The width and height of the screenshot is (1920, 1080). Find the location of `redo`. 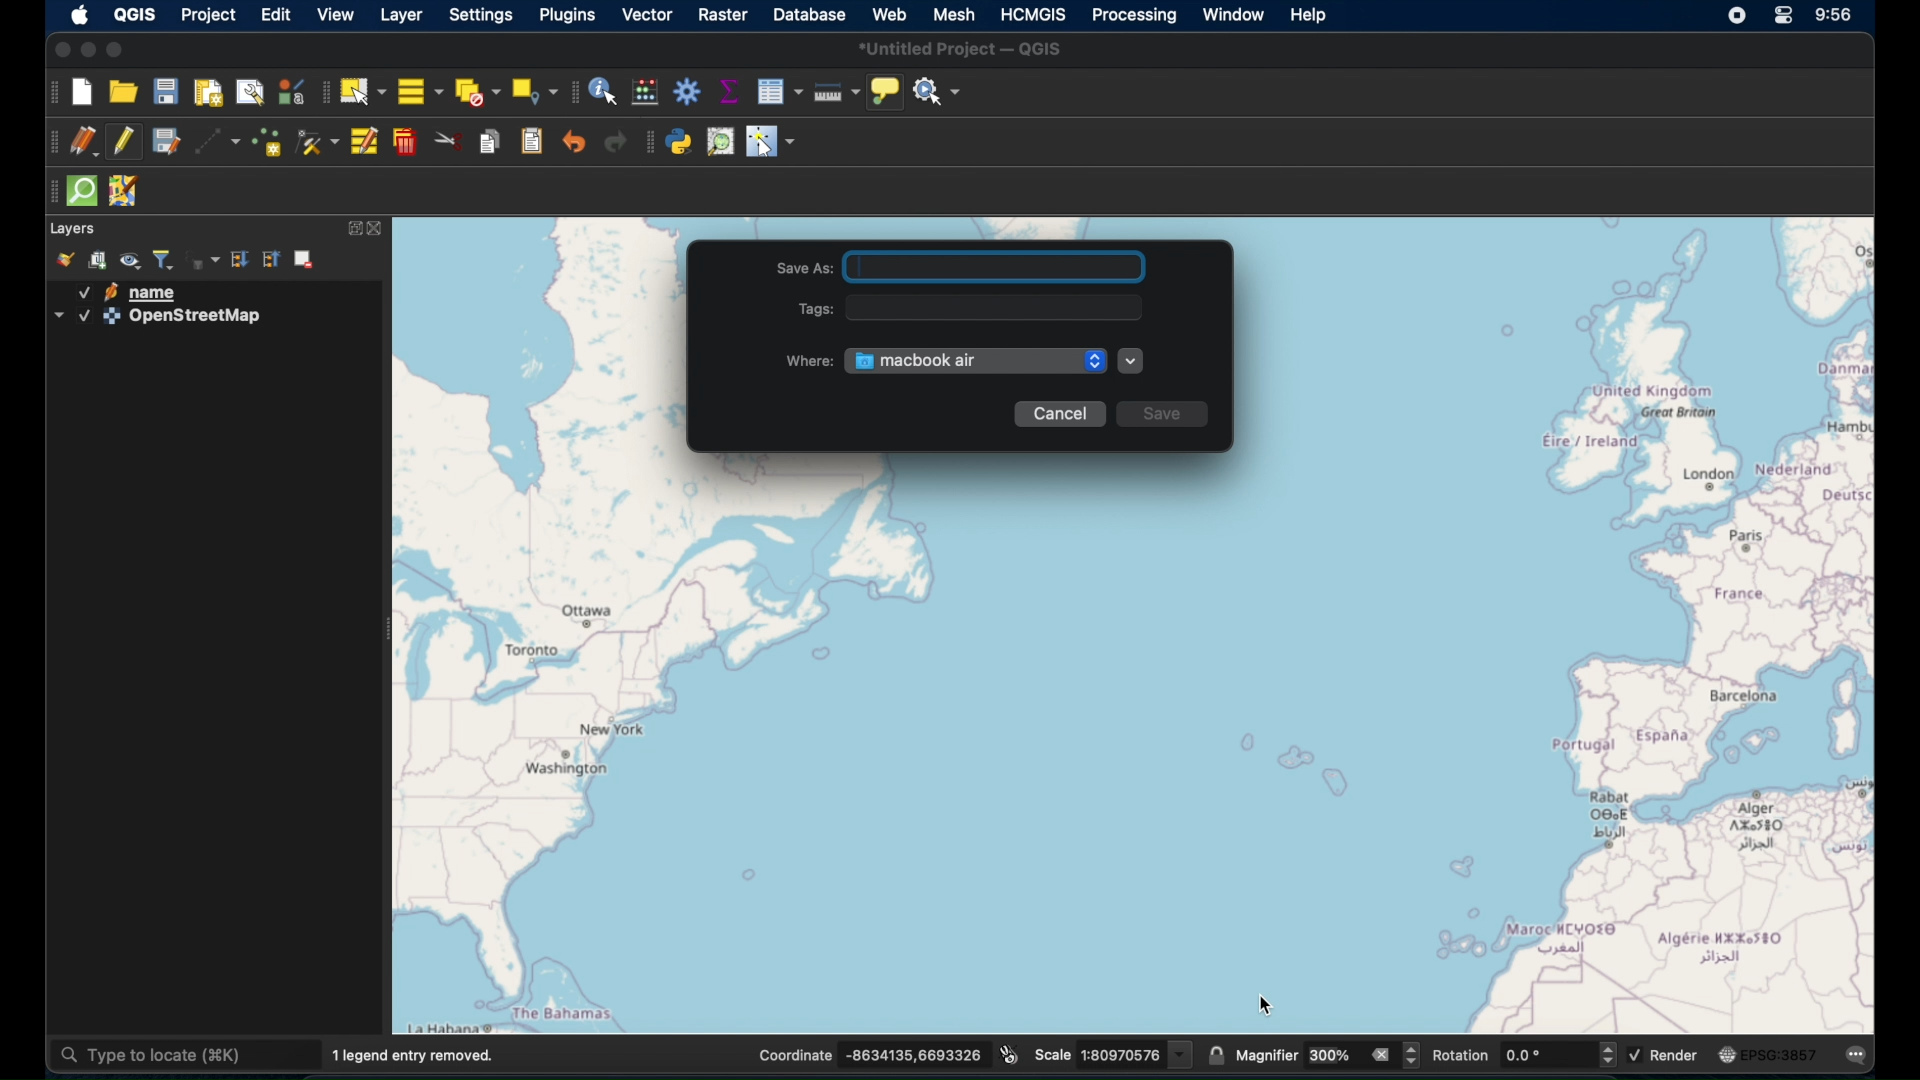

redo is located at coordinates (617, 145).